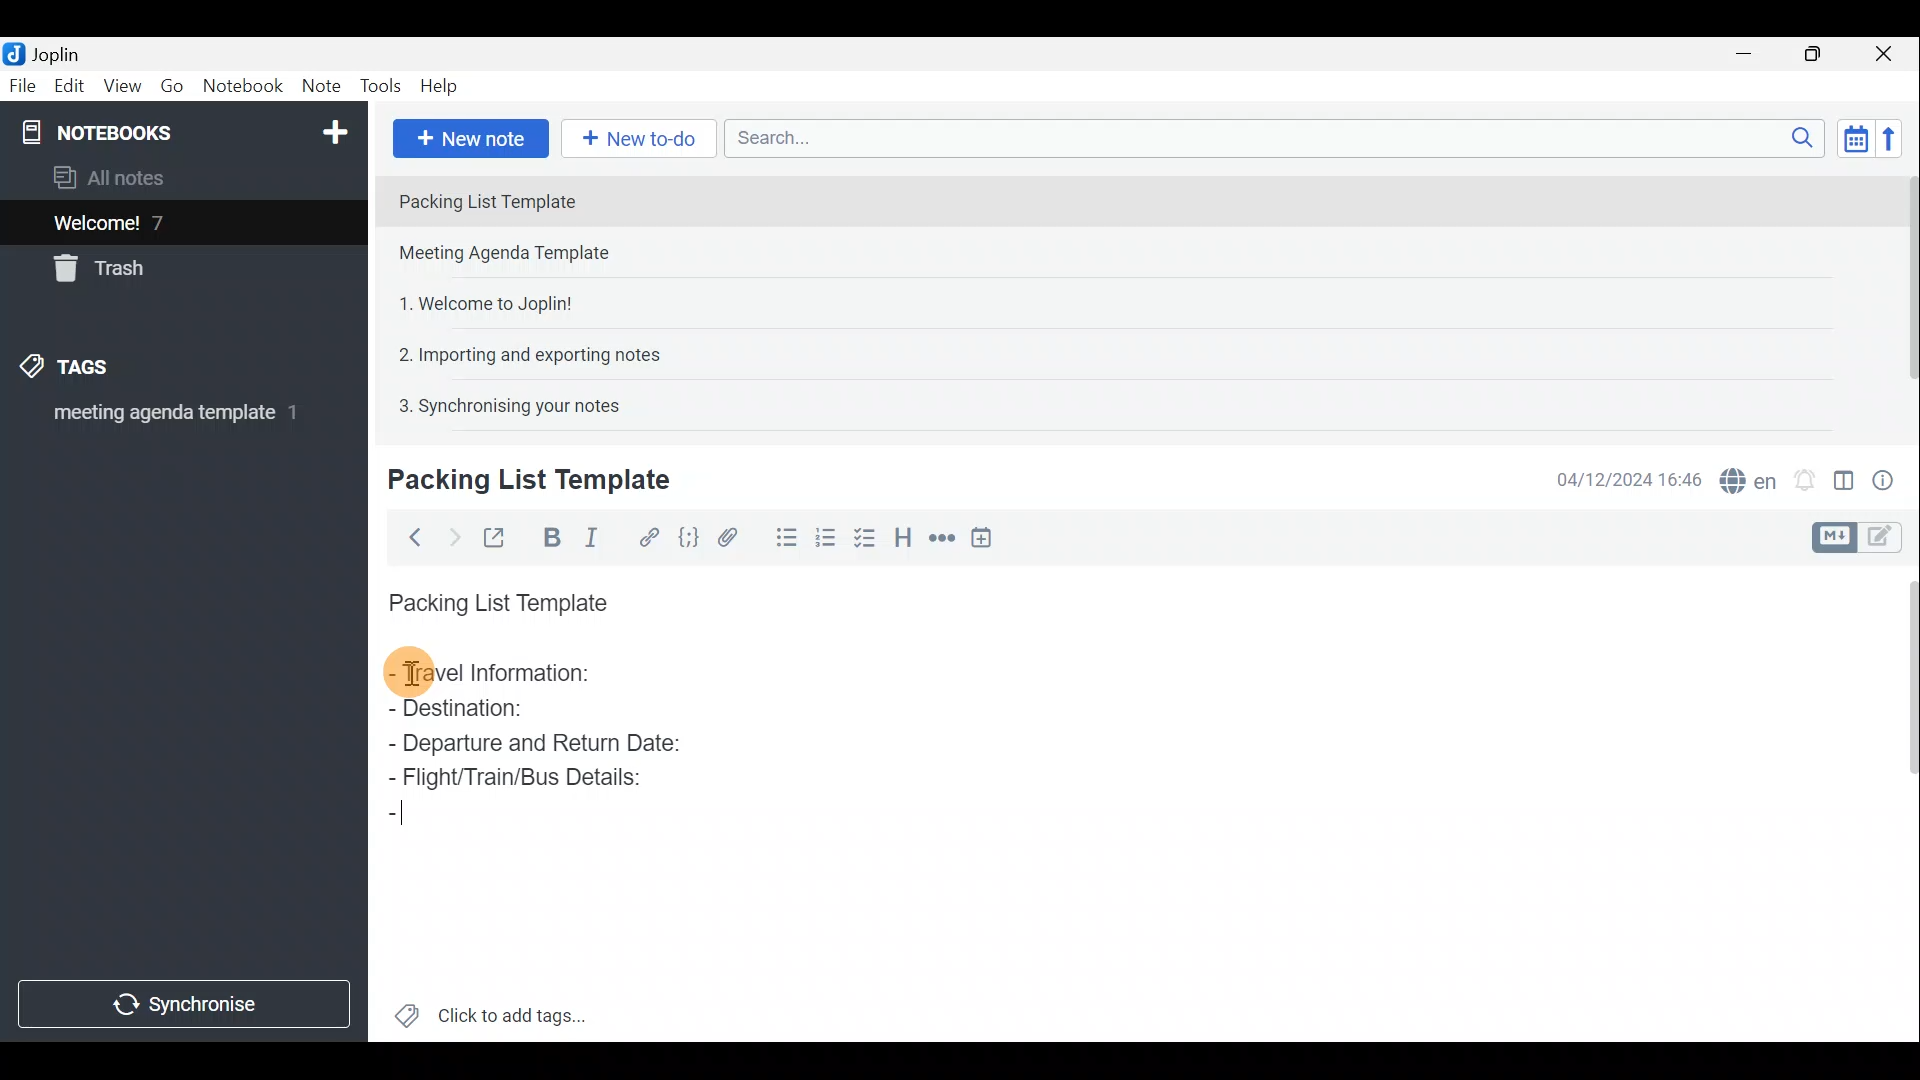 This screenshot has height=1080, width=1920. What do you see at coordinates (173, 86) in the screenshot?
I see `Go` at bounding box center [173, 86].